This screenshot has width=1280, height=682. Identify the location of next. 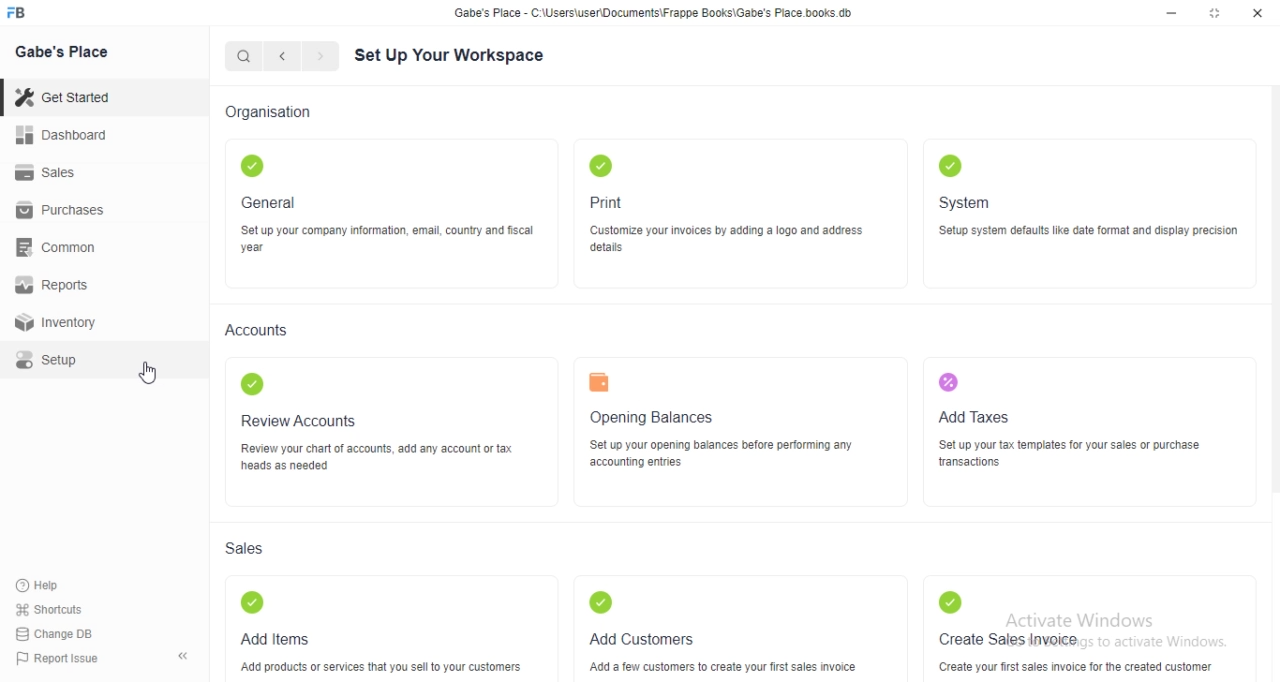
(327, 58).